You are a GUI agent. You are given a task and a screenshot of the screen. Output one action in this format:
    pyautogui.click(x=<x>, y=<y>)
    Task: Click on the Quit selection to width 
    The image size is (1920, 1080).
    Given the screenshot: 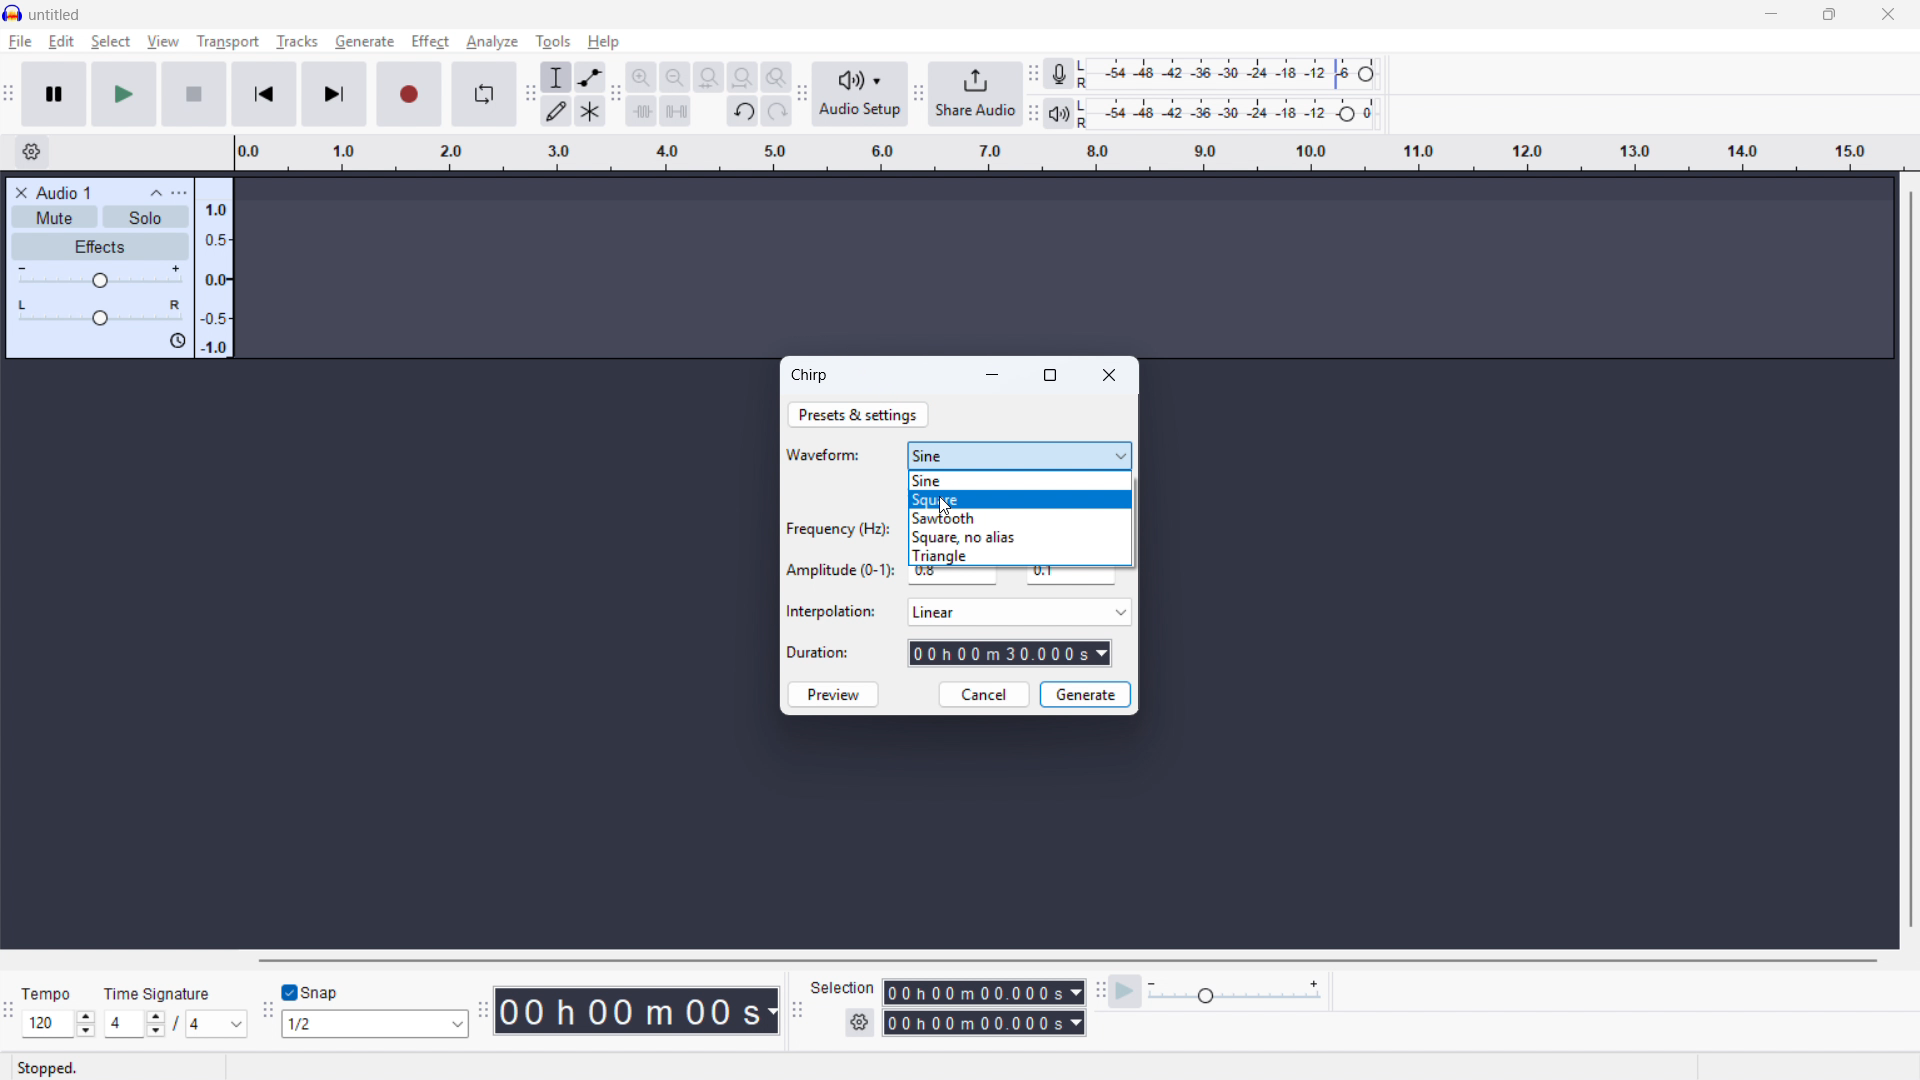 What is the action you would take?
    pyautogui.click(x=710, y=78)
    